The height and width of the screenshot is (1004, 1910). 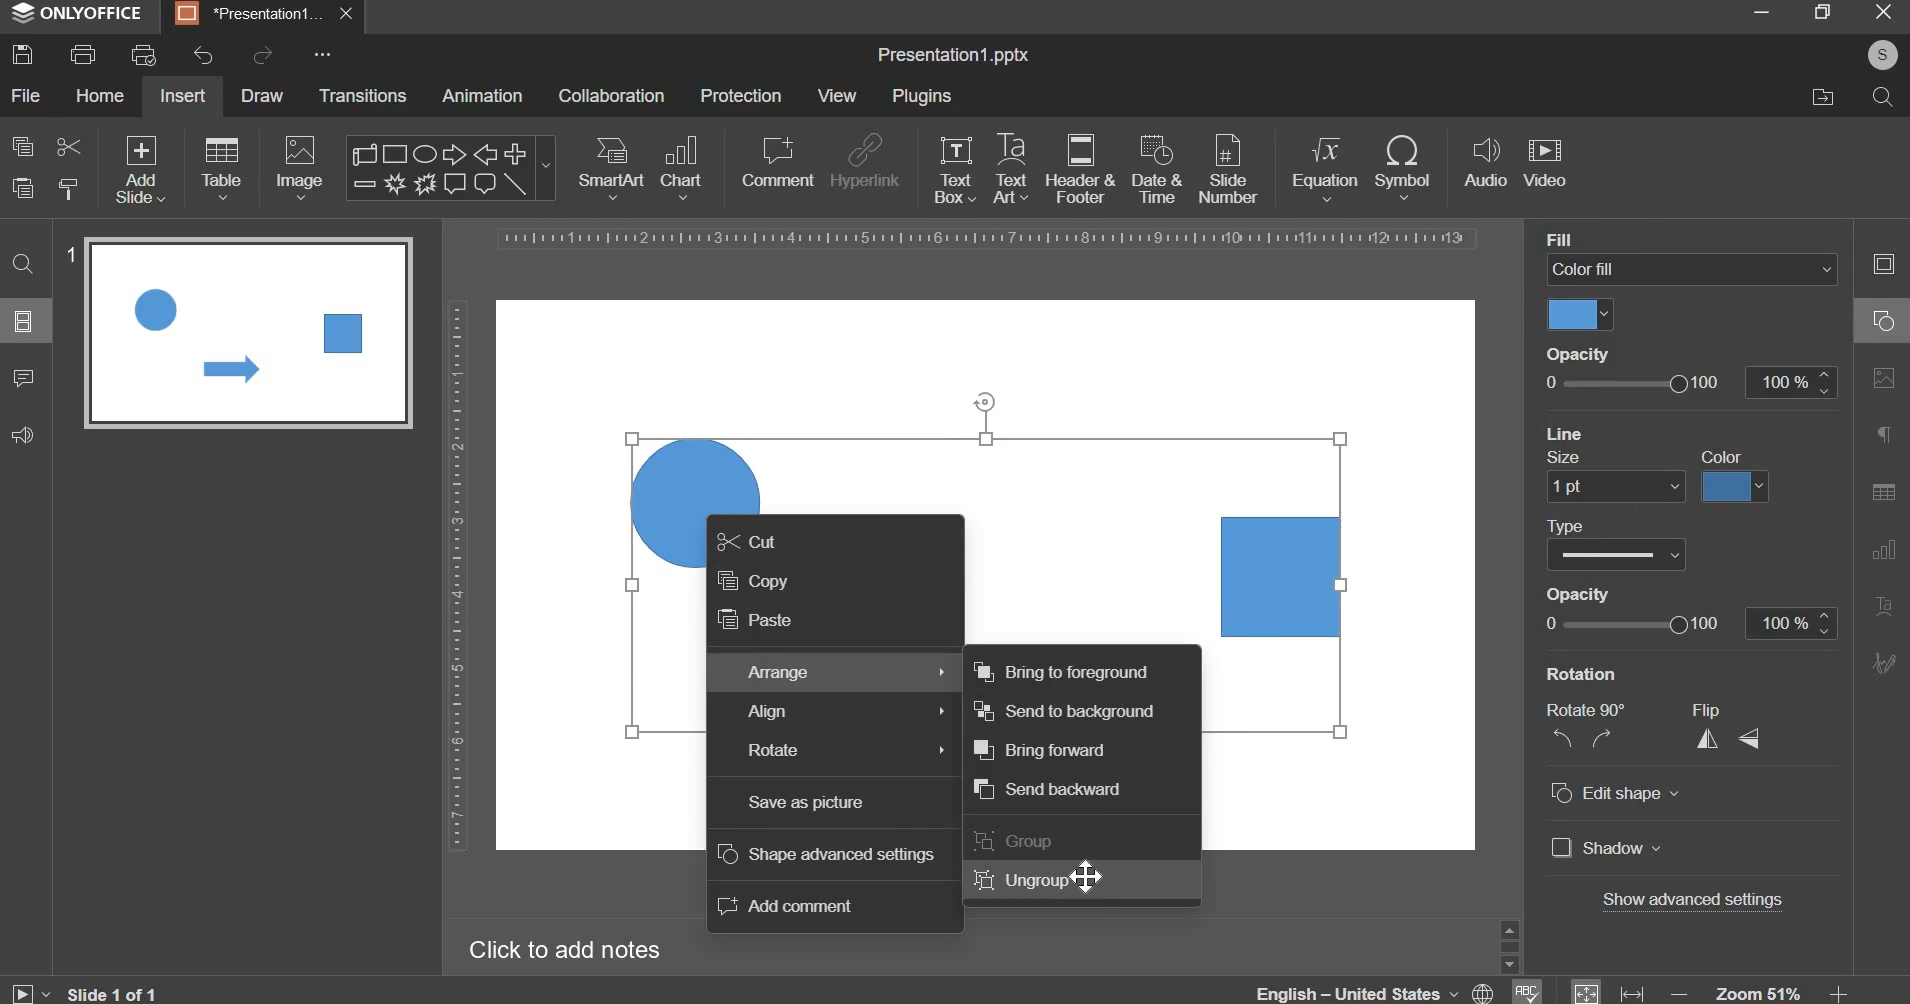 I want to click on chart, so click(x=684, y=166).